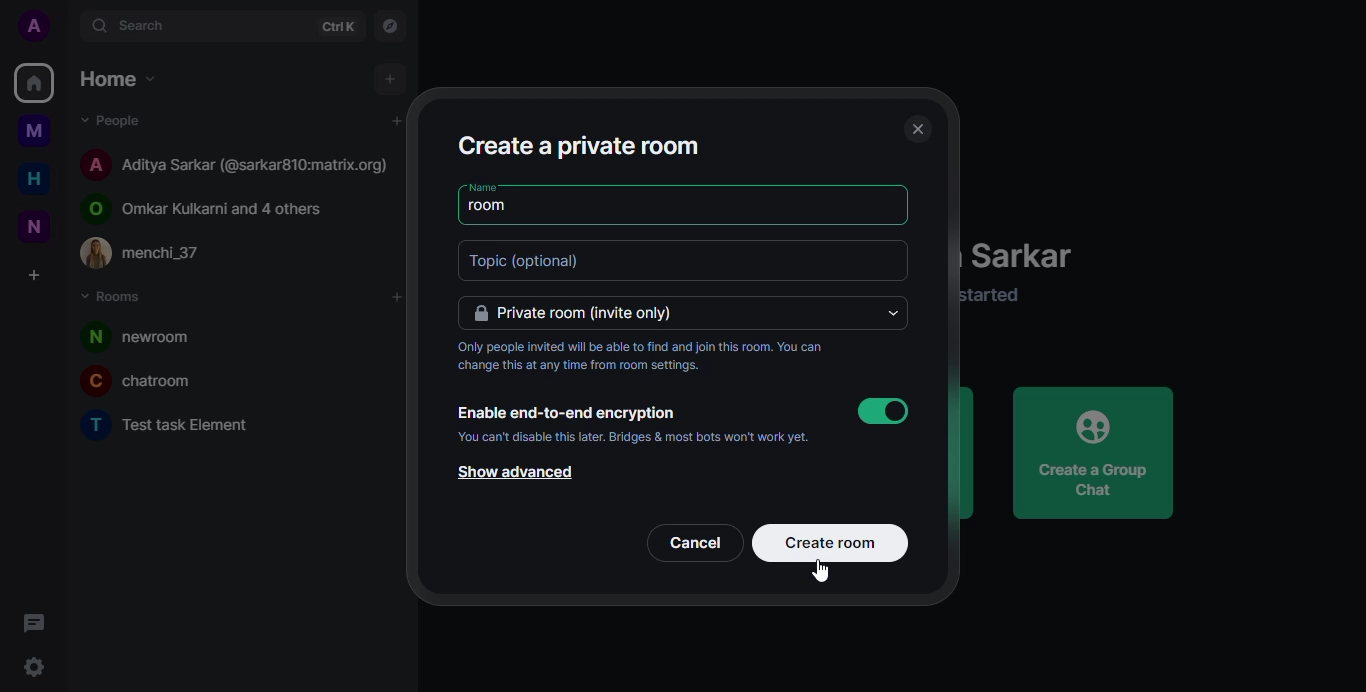  I want to click on cursor, so click(822, 575).